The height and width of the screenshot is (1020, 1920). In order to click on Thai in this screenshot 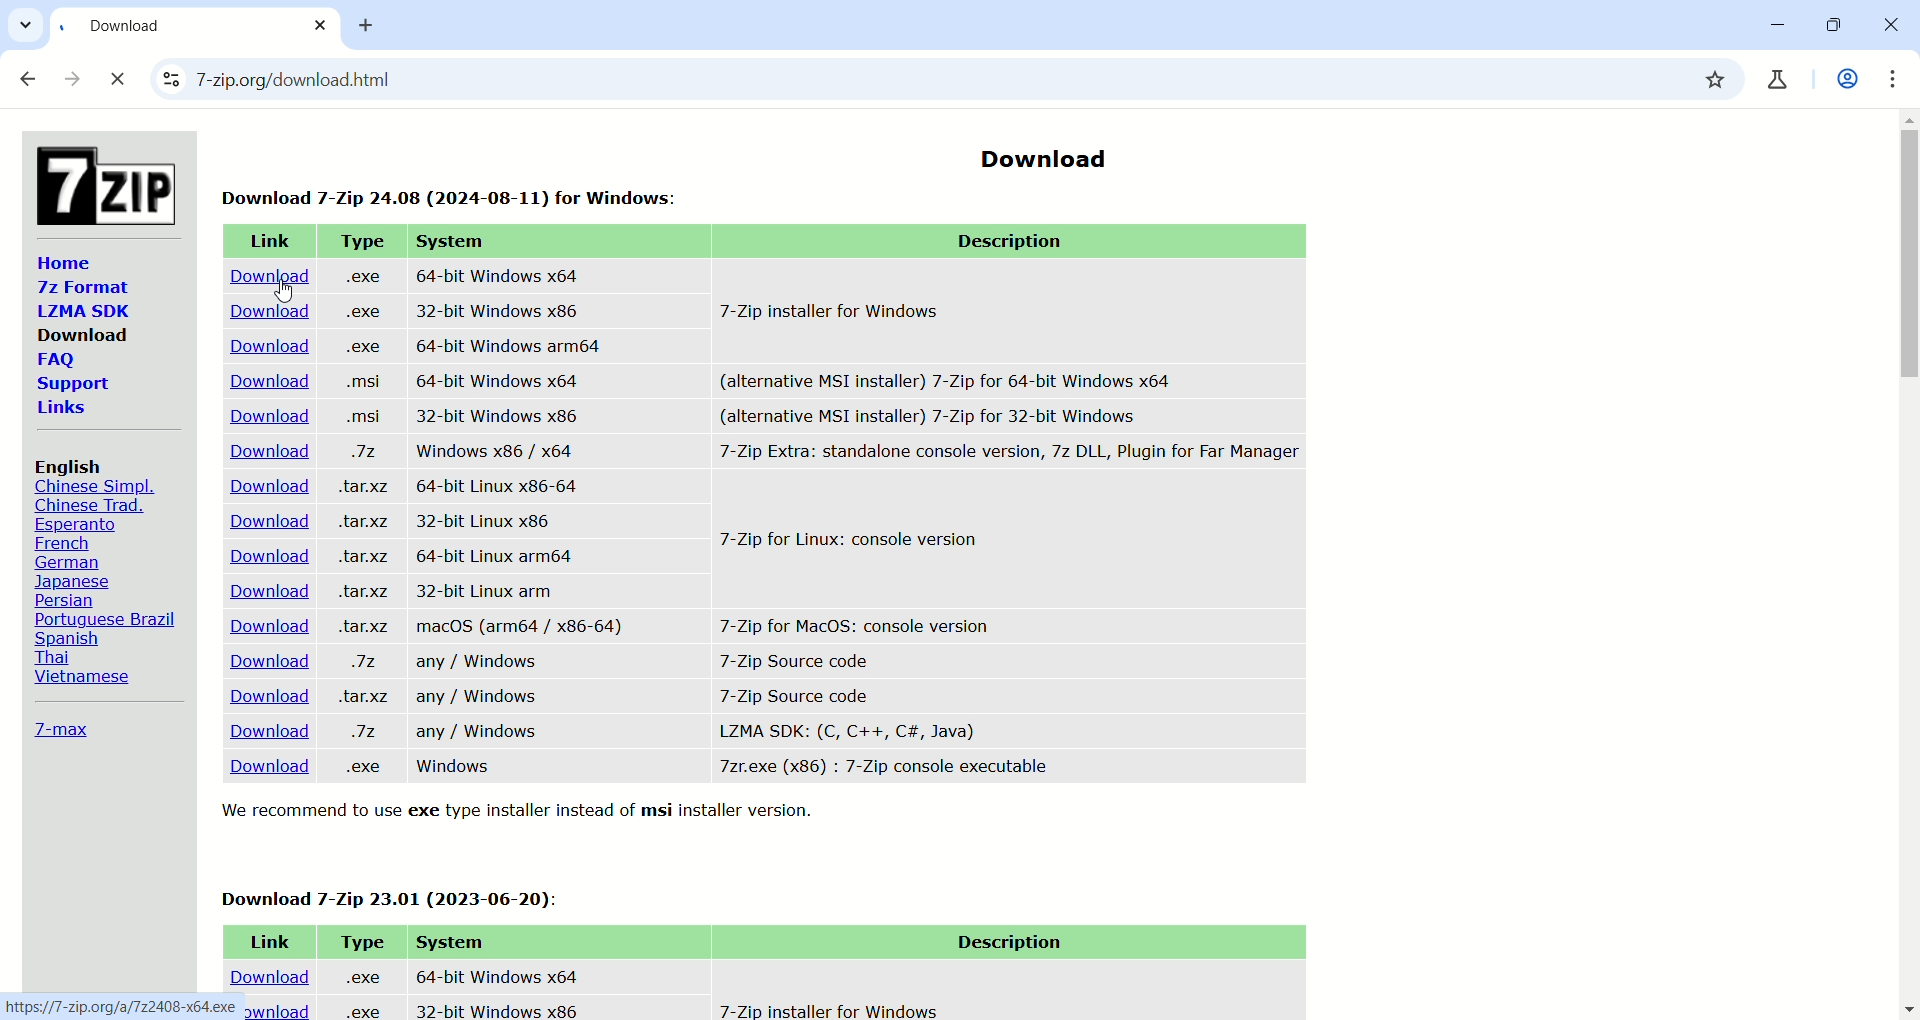, I will do `click(52, 656)`.